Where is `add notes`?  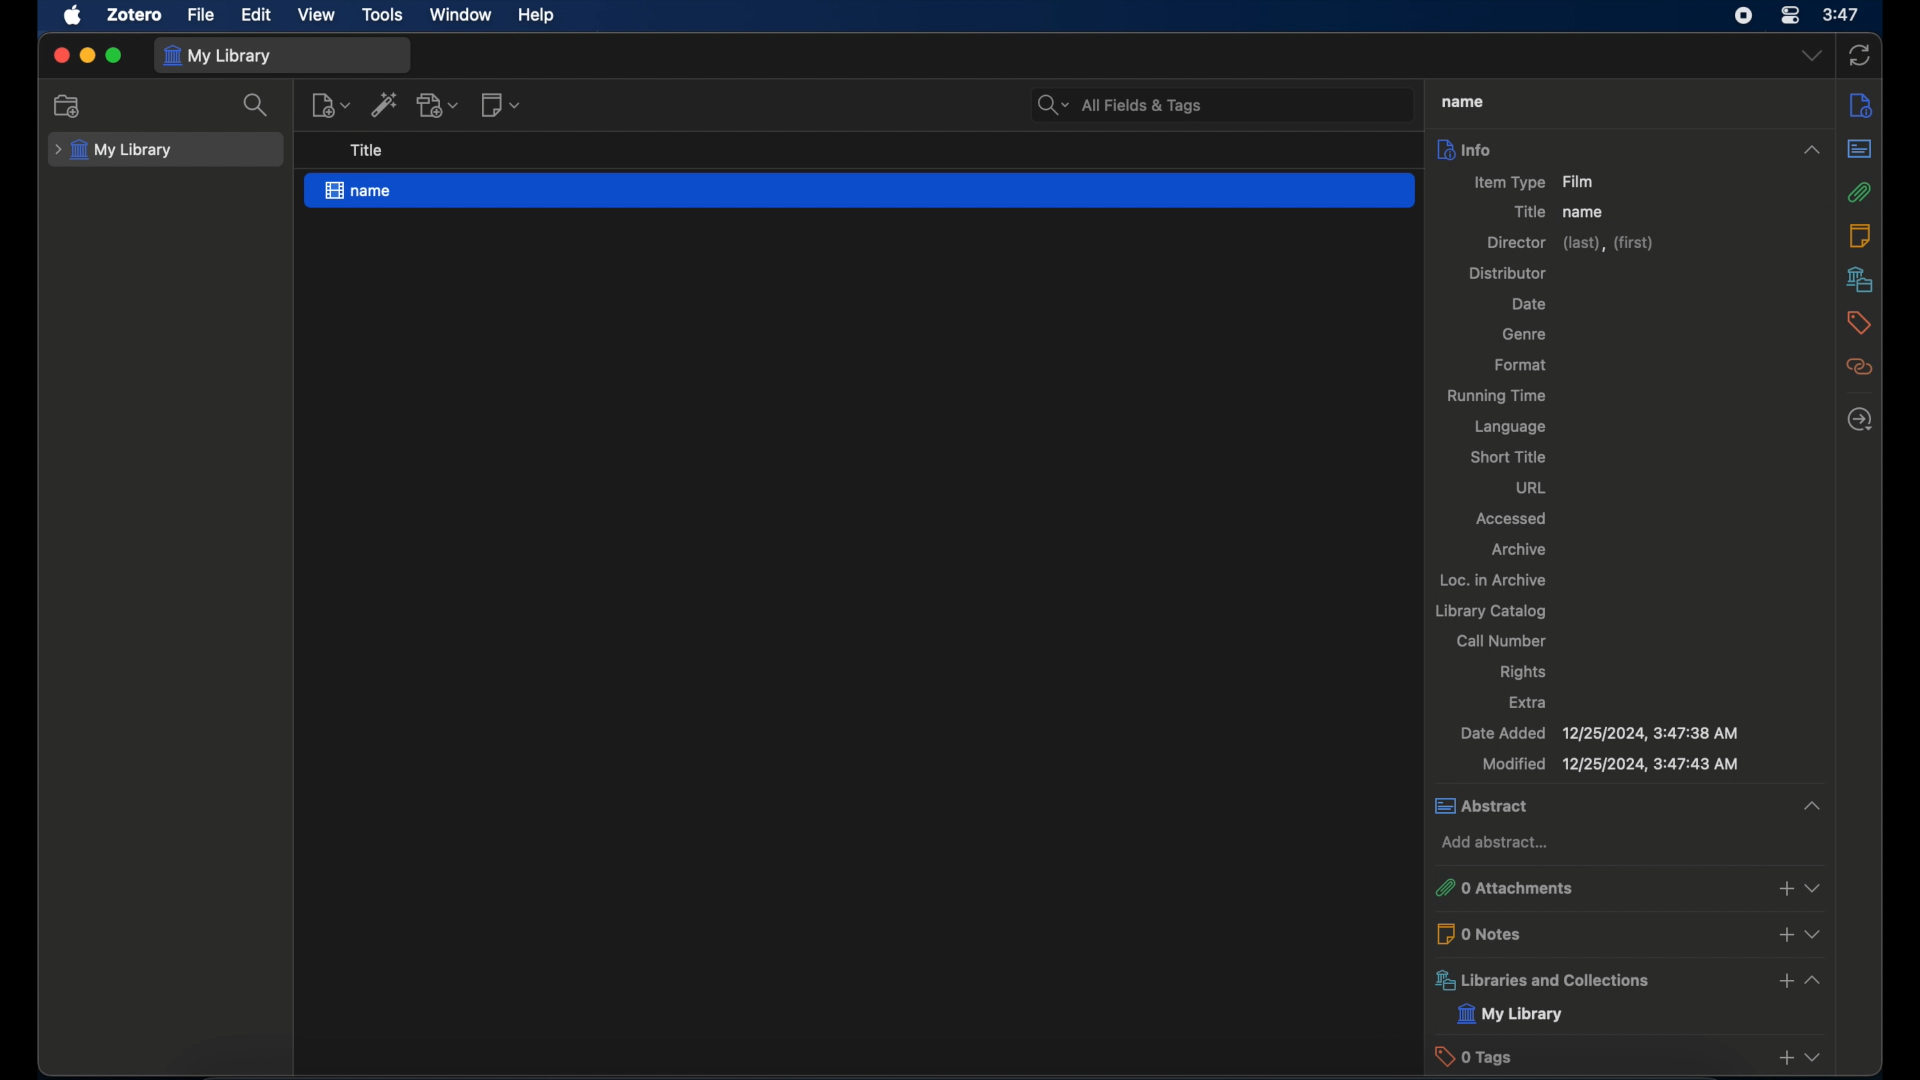
add notes is located at coordinates (1785, 931).